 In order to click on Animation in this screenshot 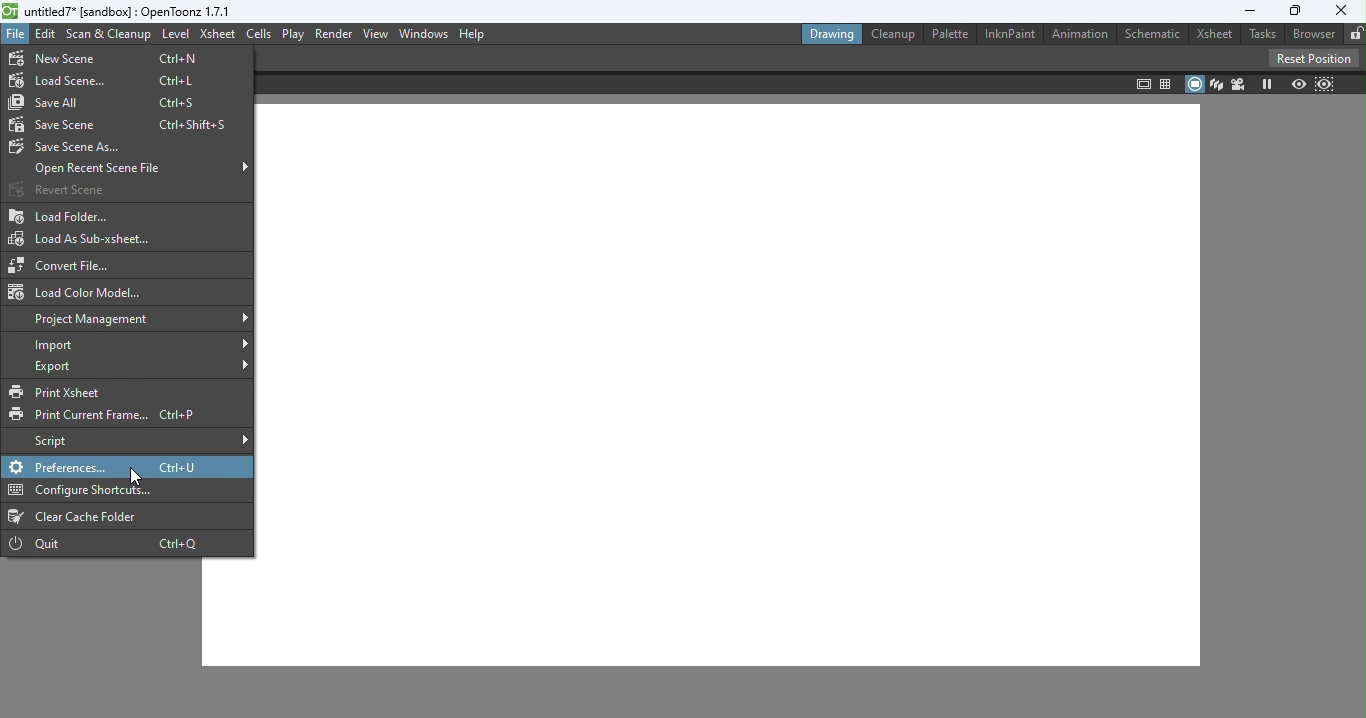, I will do `click(1079, 33)`.